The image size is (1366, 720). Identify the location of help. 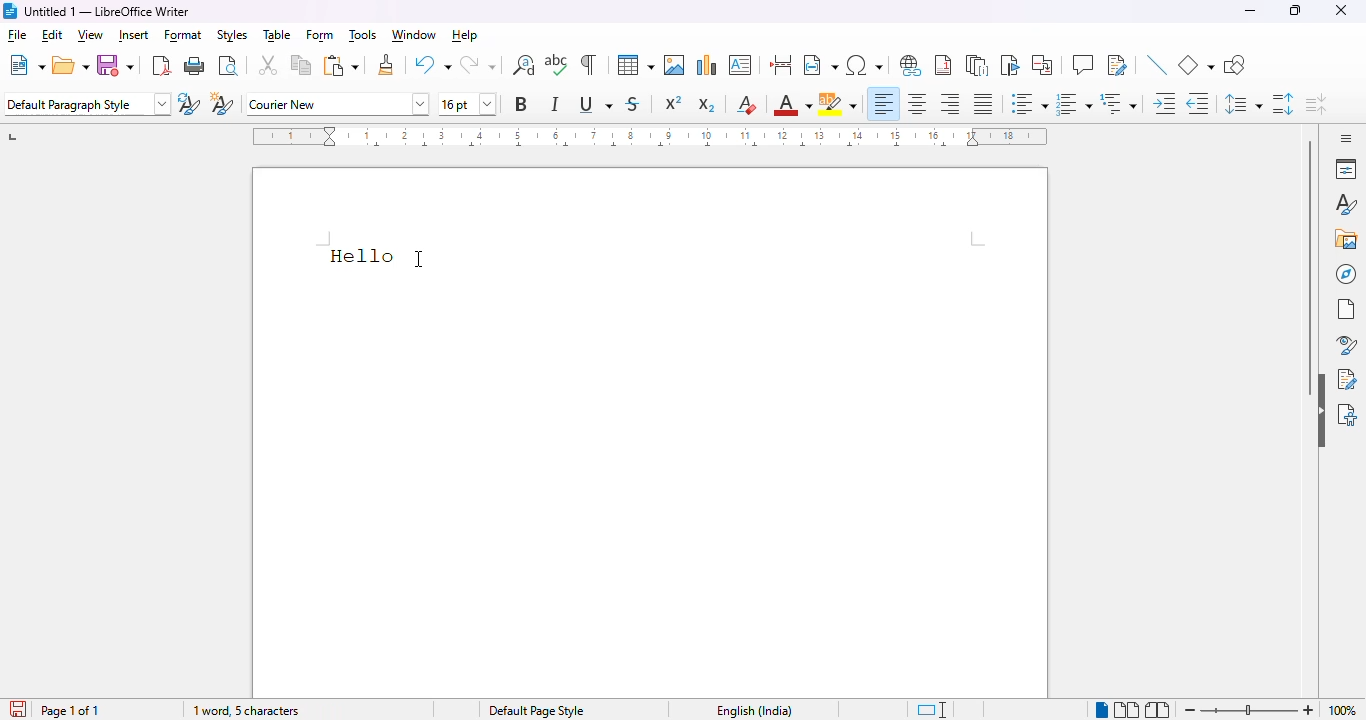
(466, 36).